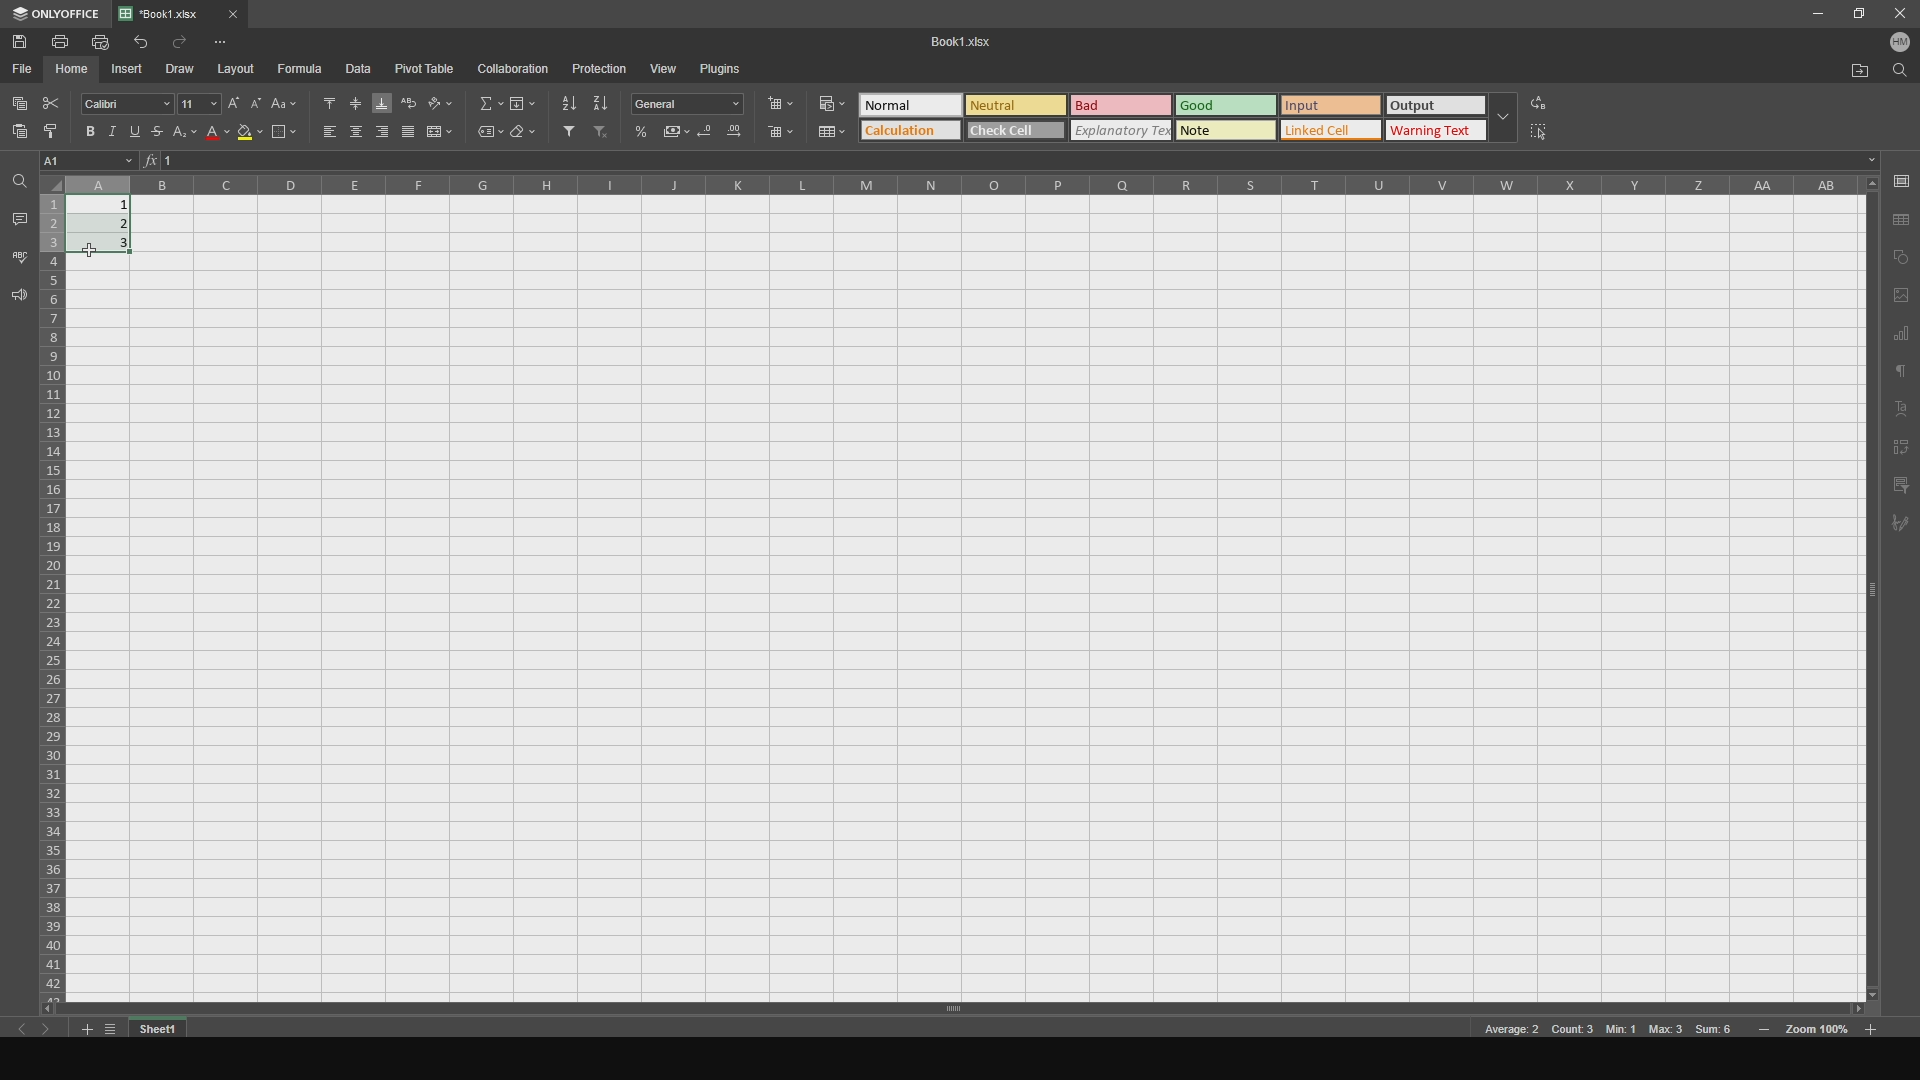 Image resolution: width=1920 pixels, height=1080 pixels. Describe the element at coordinates (31, 1033) in the screenshot. I see `previous sheet` at that location.